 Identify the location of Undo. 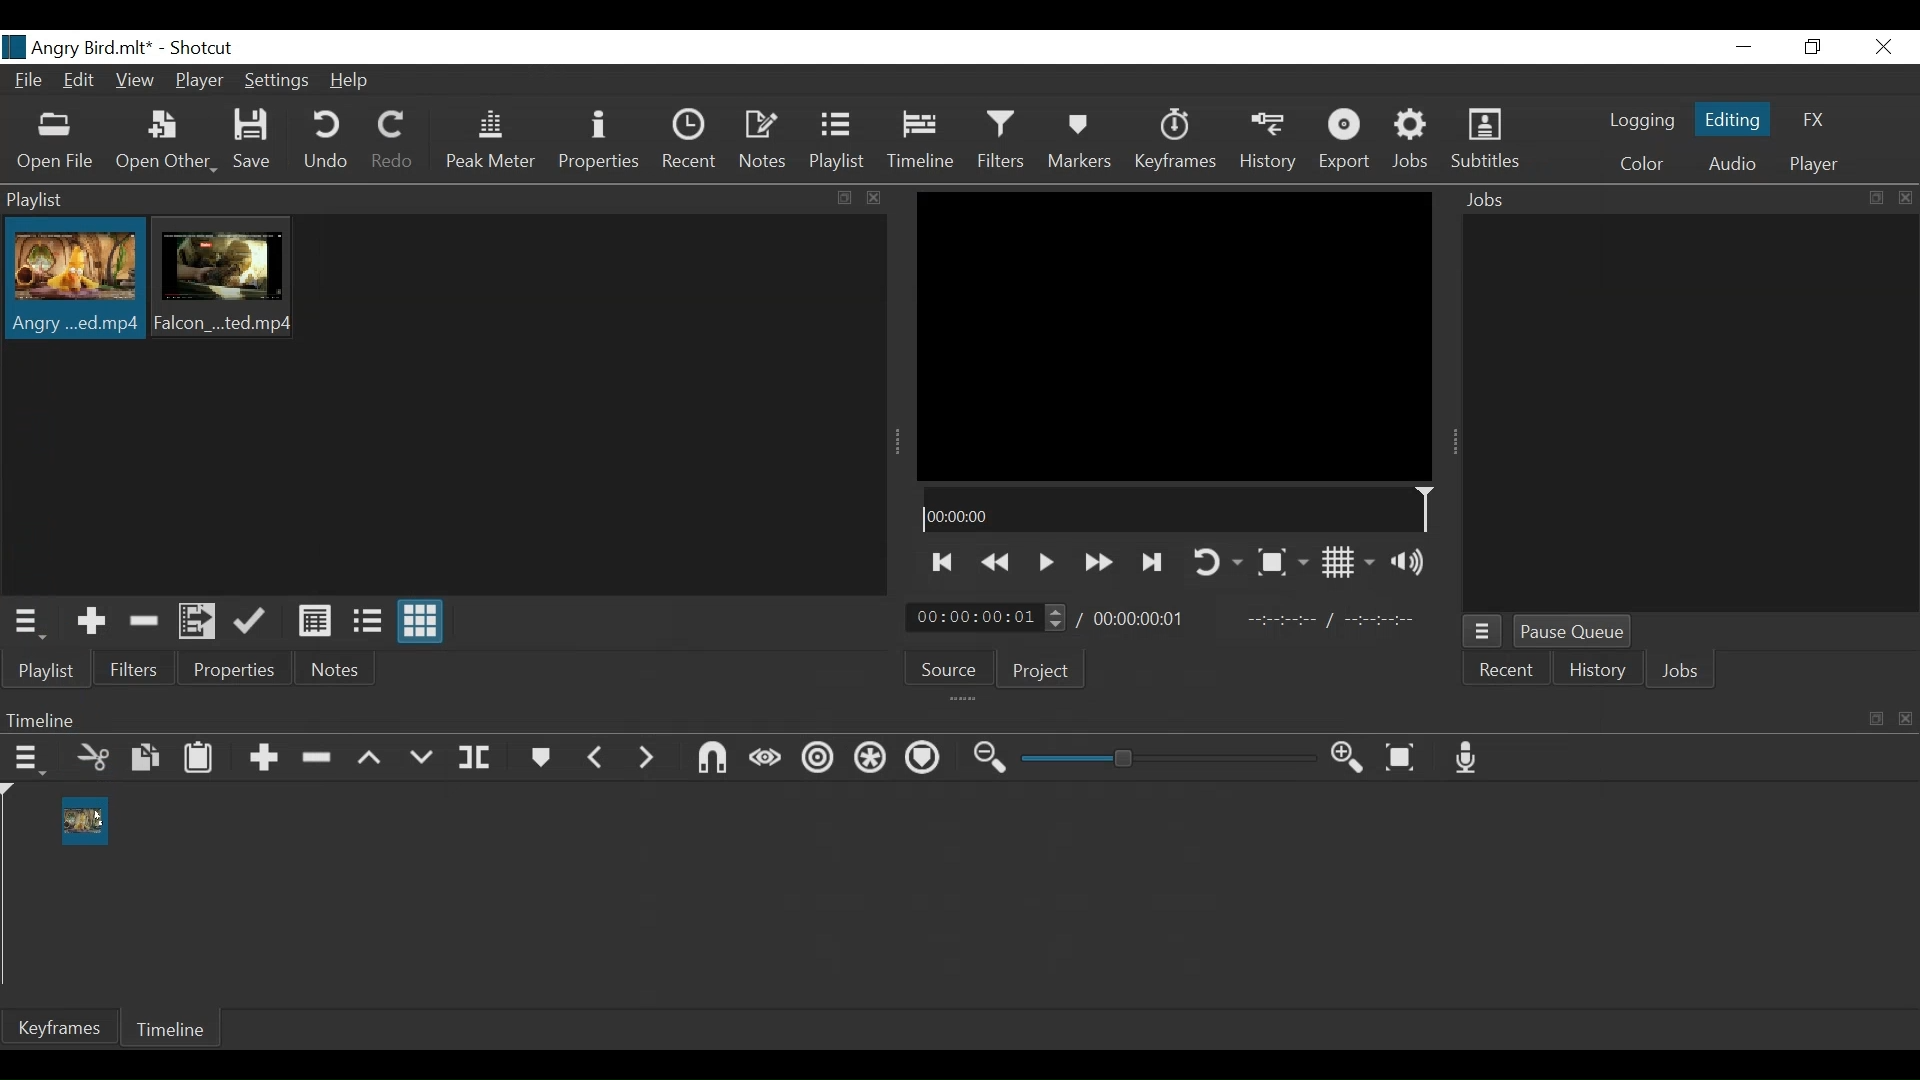
(327, 141).